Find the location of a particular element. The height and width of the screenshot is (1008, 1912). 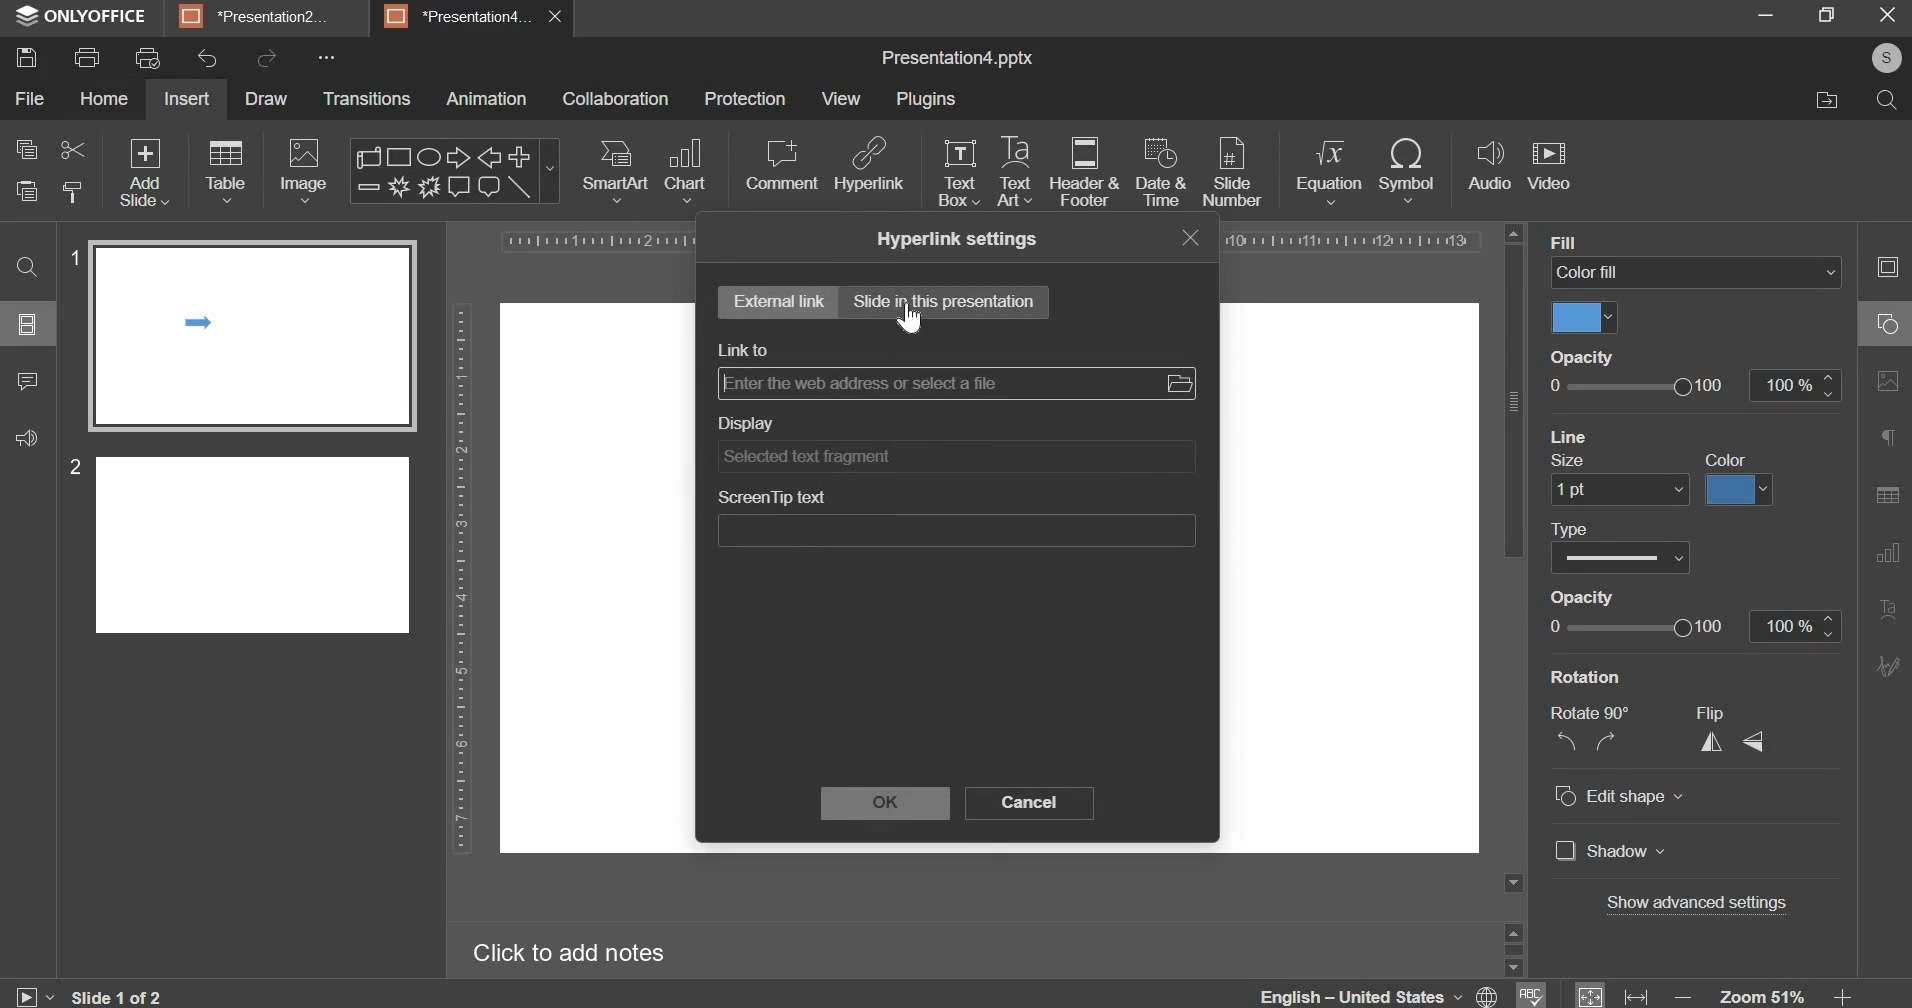

video is located at coordinates (1549, 164).